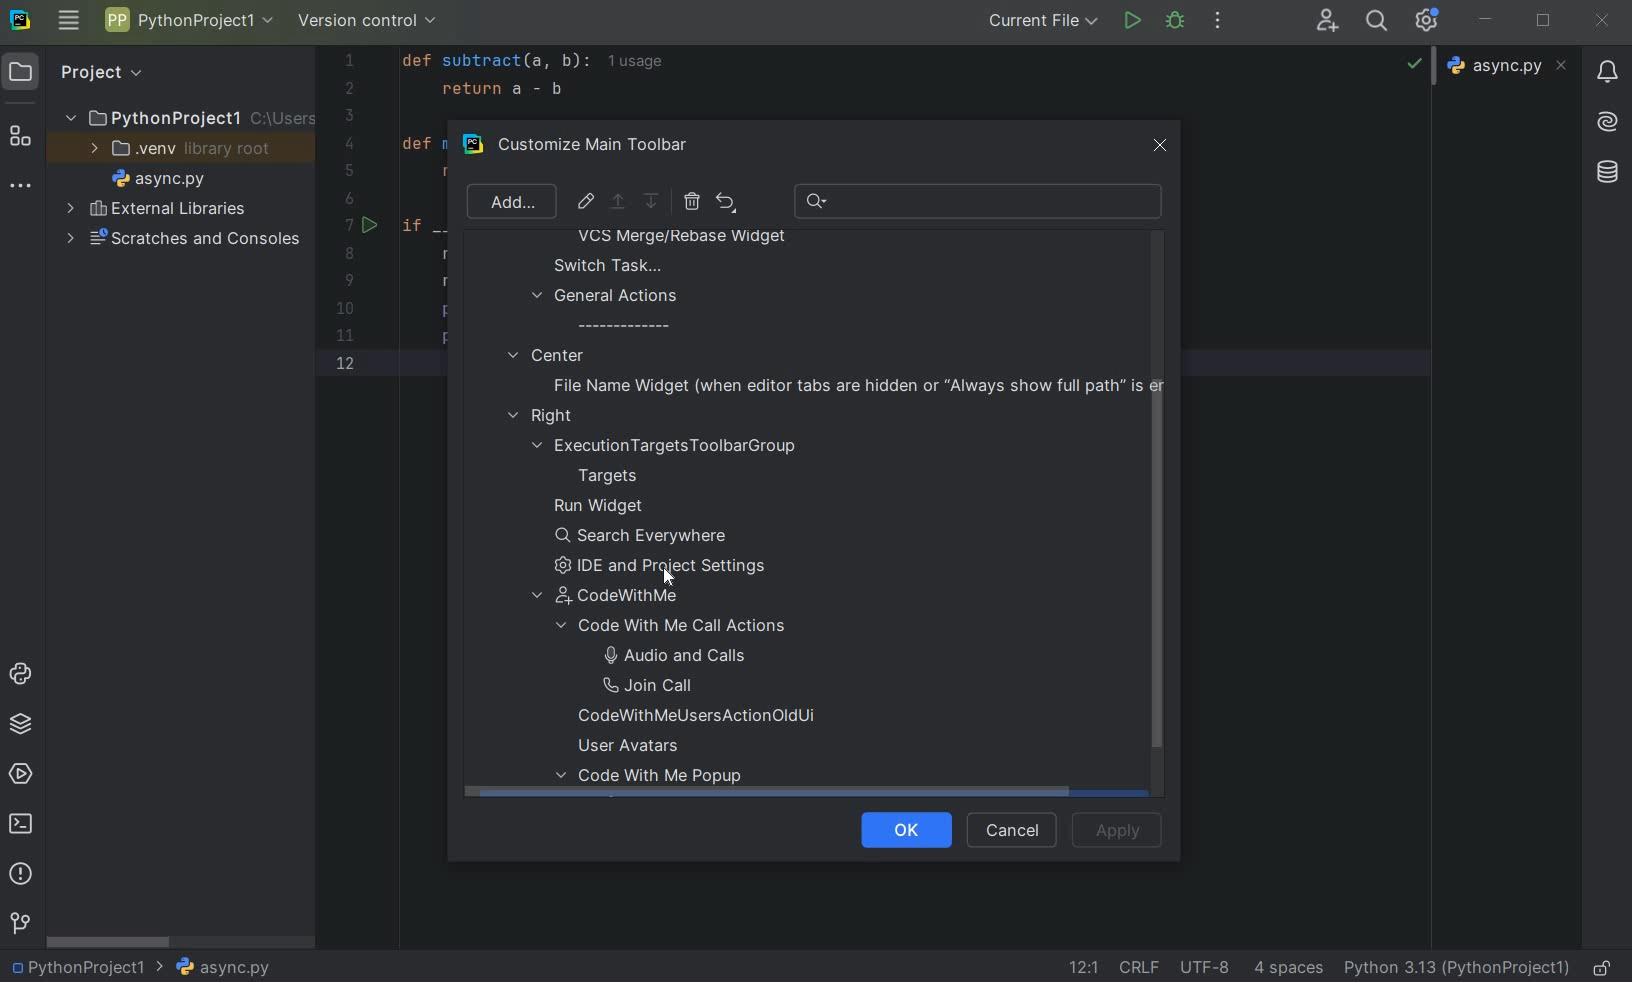 This screenshot has height=982, width=1632. What do you see at coordinates (21, 776) in the screenshot?
I see `SERVICES` at bounding box center [21, 776].